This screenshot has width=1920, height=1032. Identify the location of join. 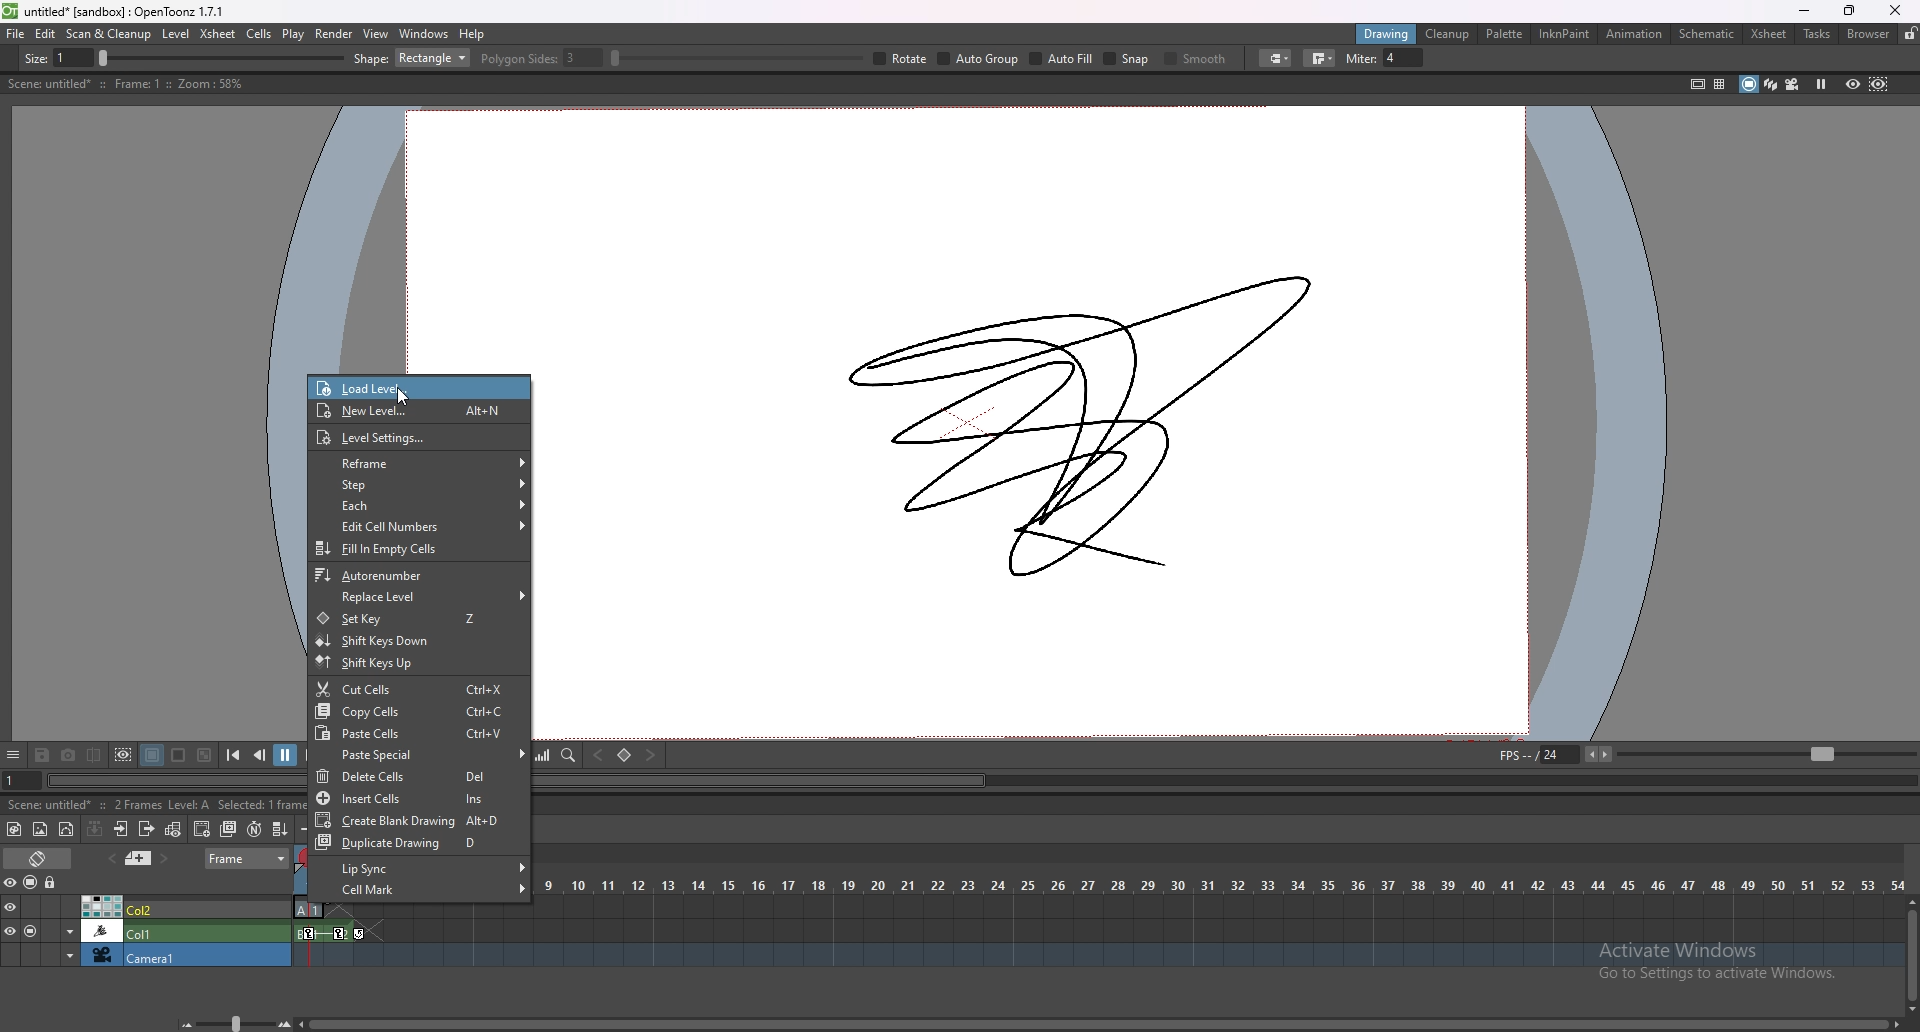
(1671, 58).